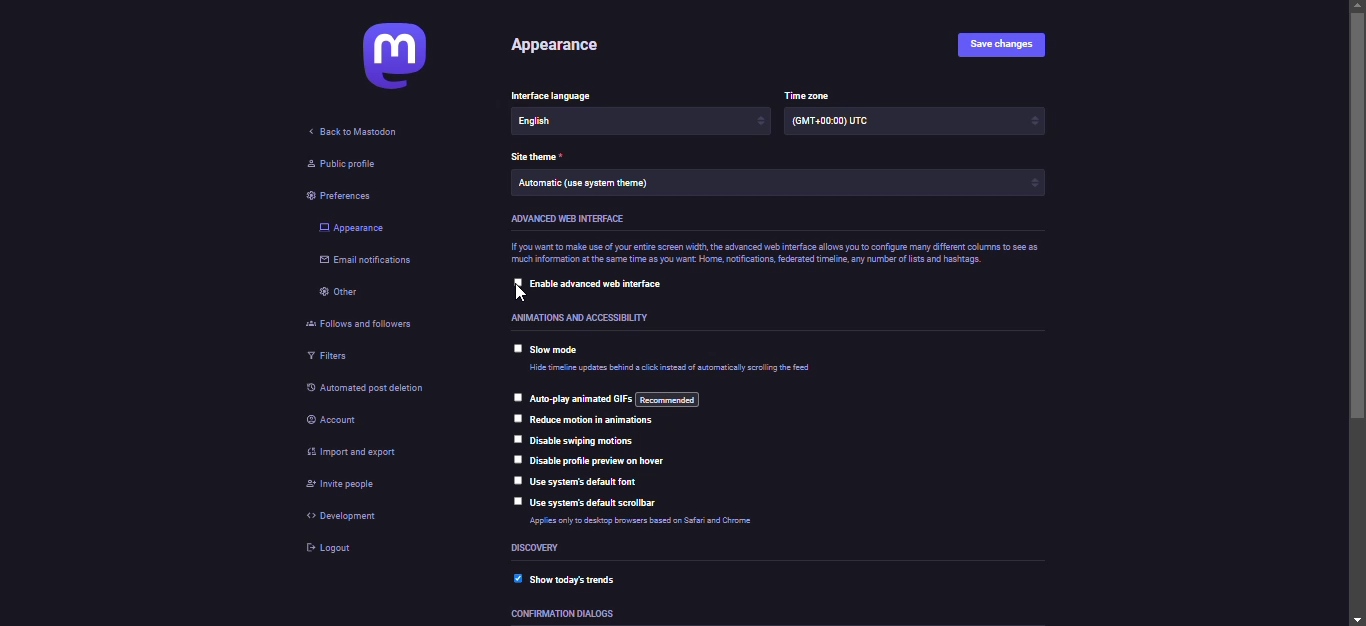 The image size is (1366, 626). I want to click on public profile, so click(345, 165).